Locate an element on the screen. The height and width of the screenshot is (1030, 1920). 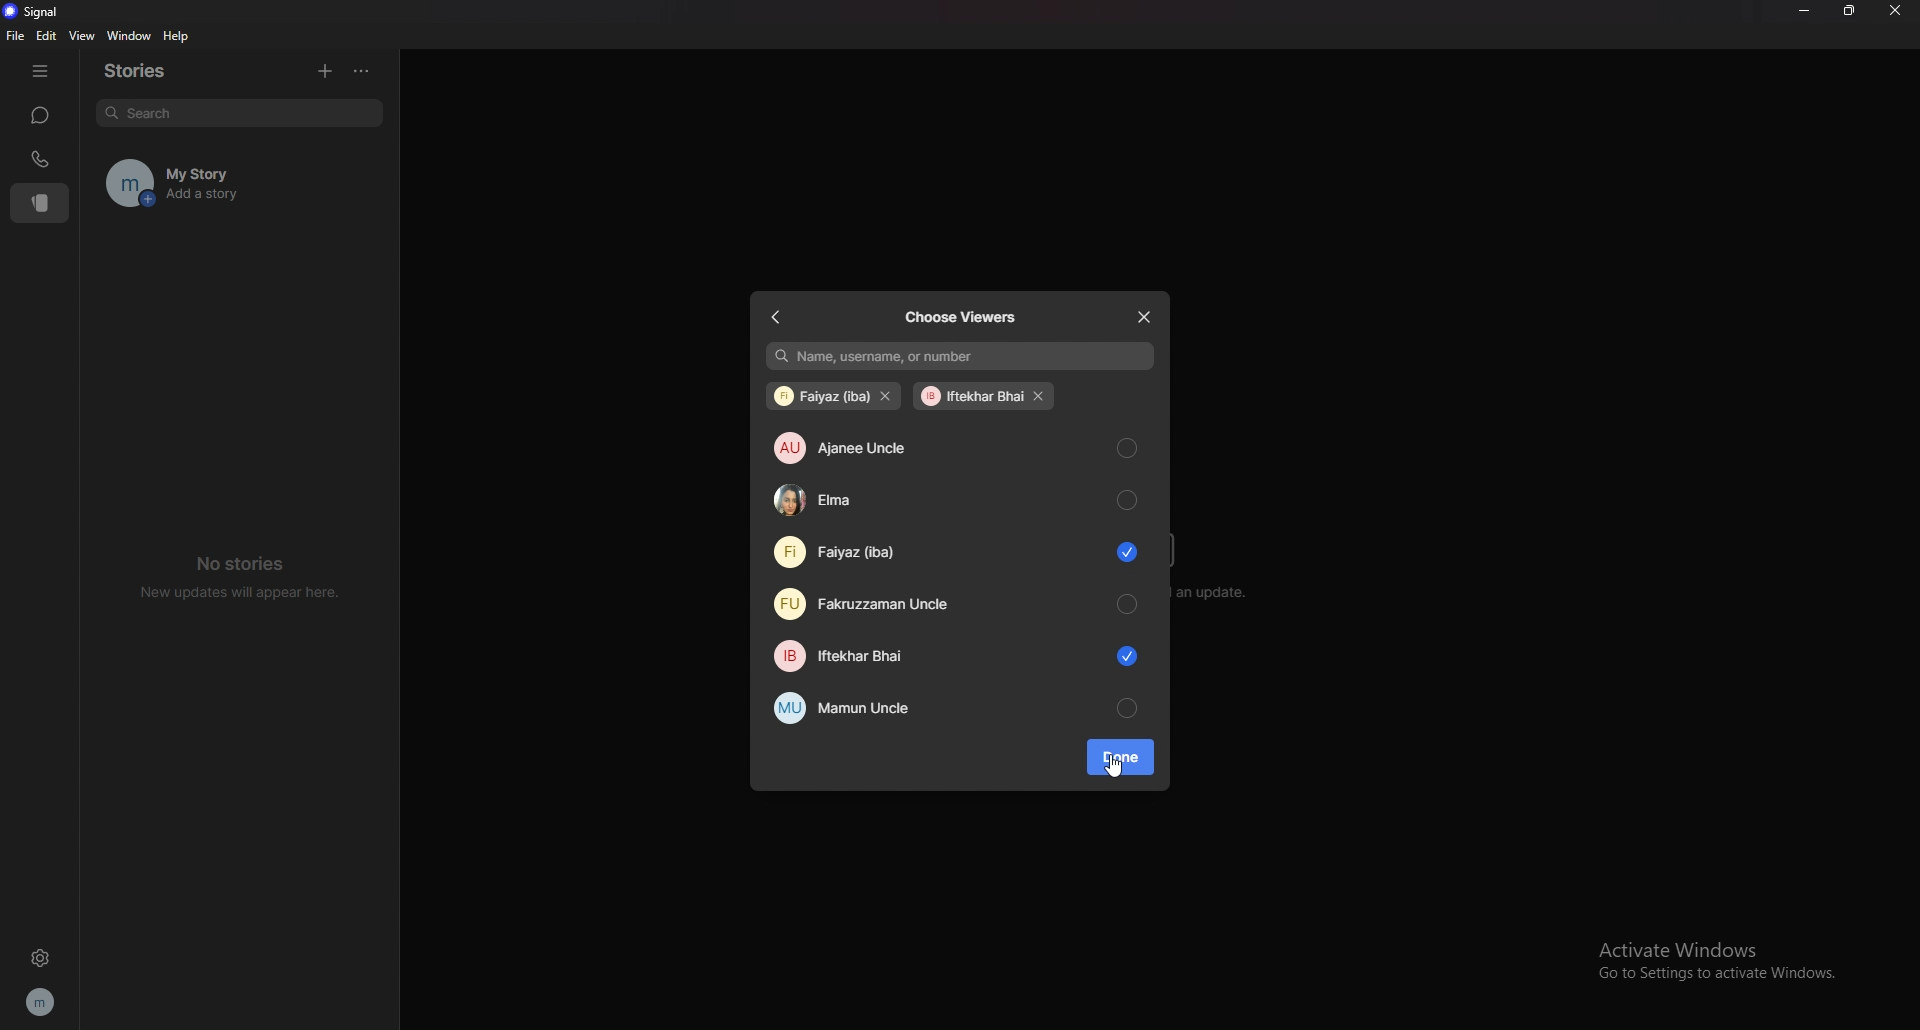
edit is located at coordinates (46, 35).